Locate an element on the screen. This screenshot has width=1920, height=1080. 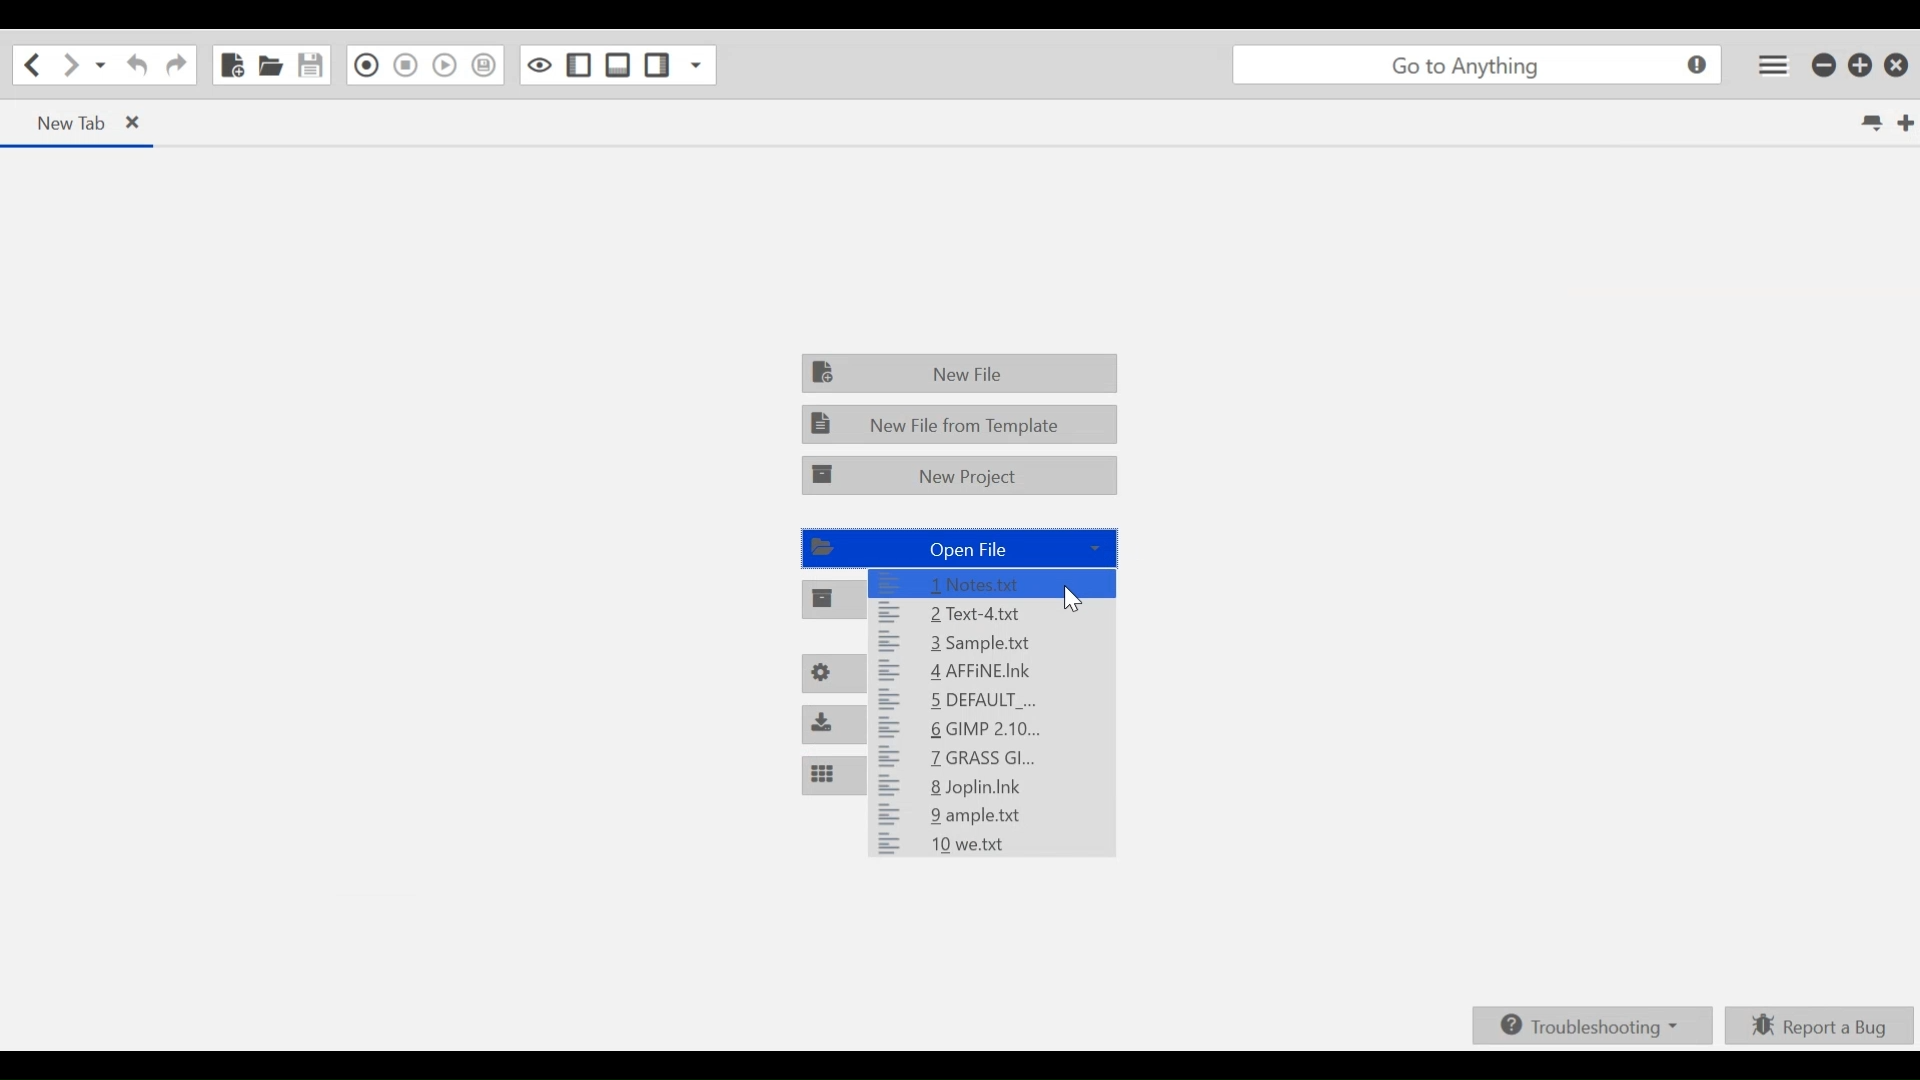
Go Forward one location is located at coordinates (71, 64).